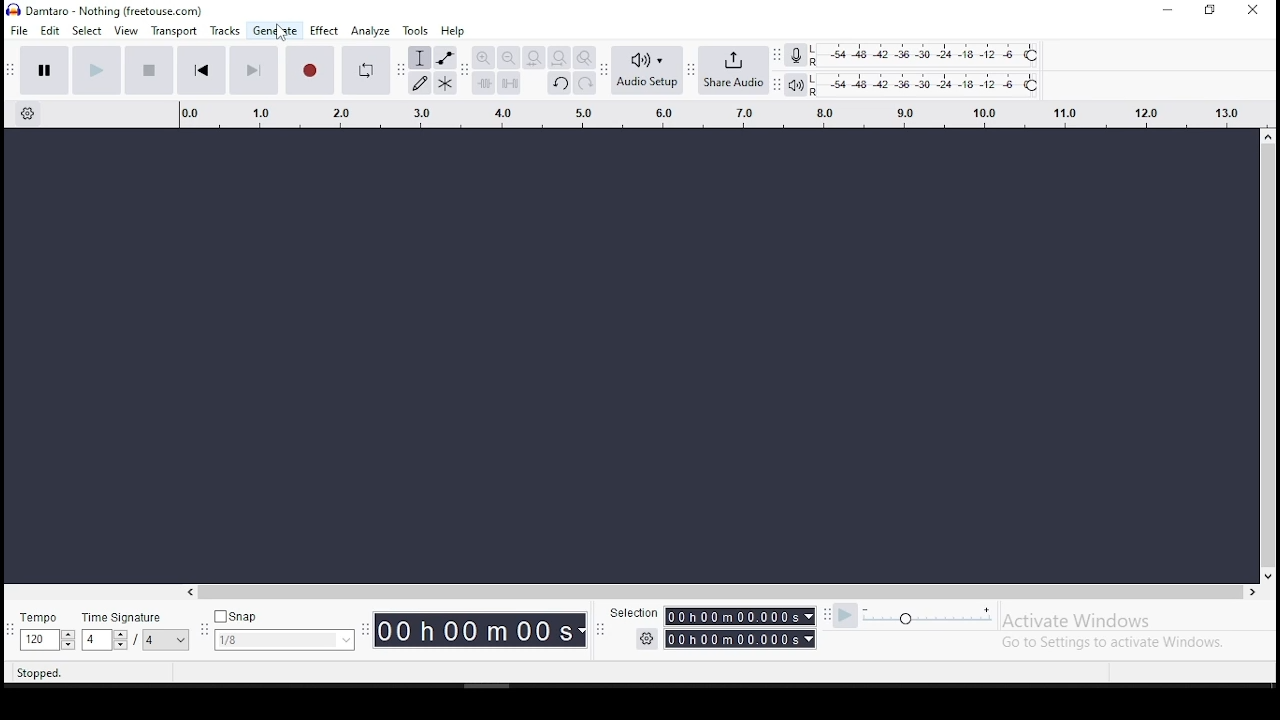 This screenshot has width=1280, height=720. What do you see at coordinates (307, 69) in the screenshot?
I see `record` at bounding box center [307, 69].